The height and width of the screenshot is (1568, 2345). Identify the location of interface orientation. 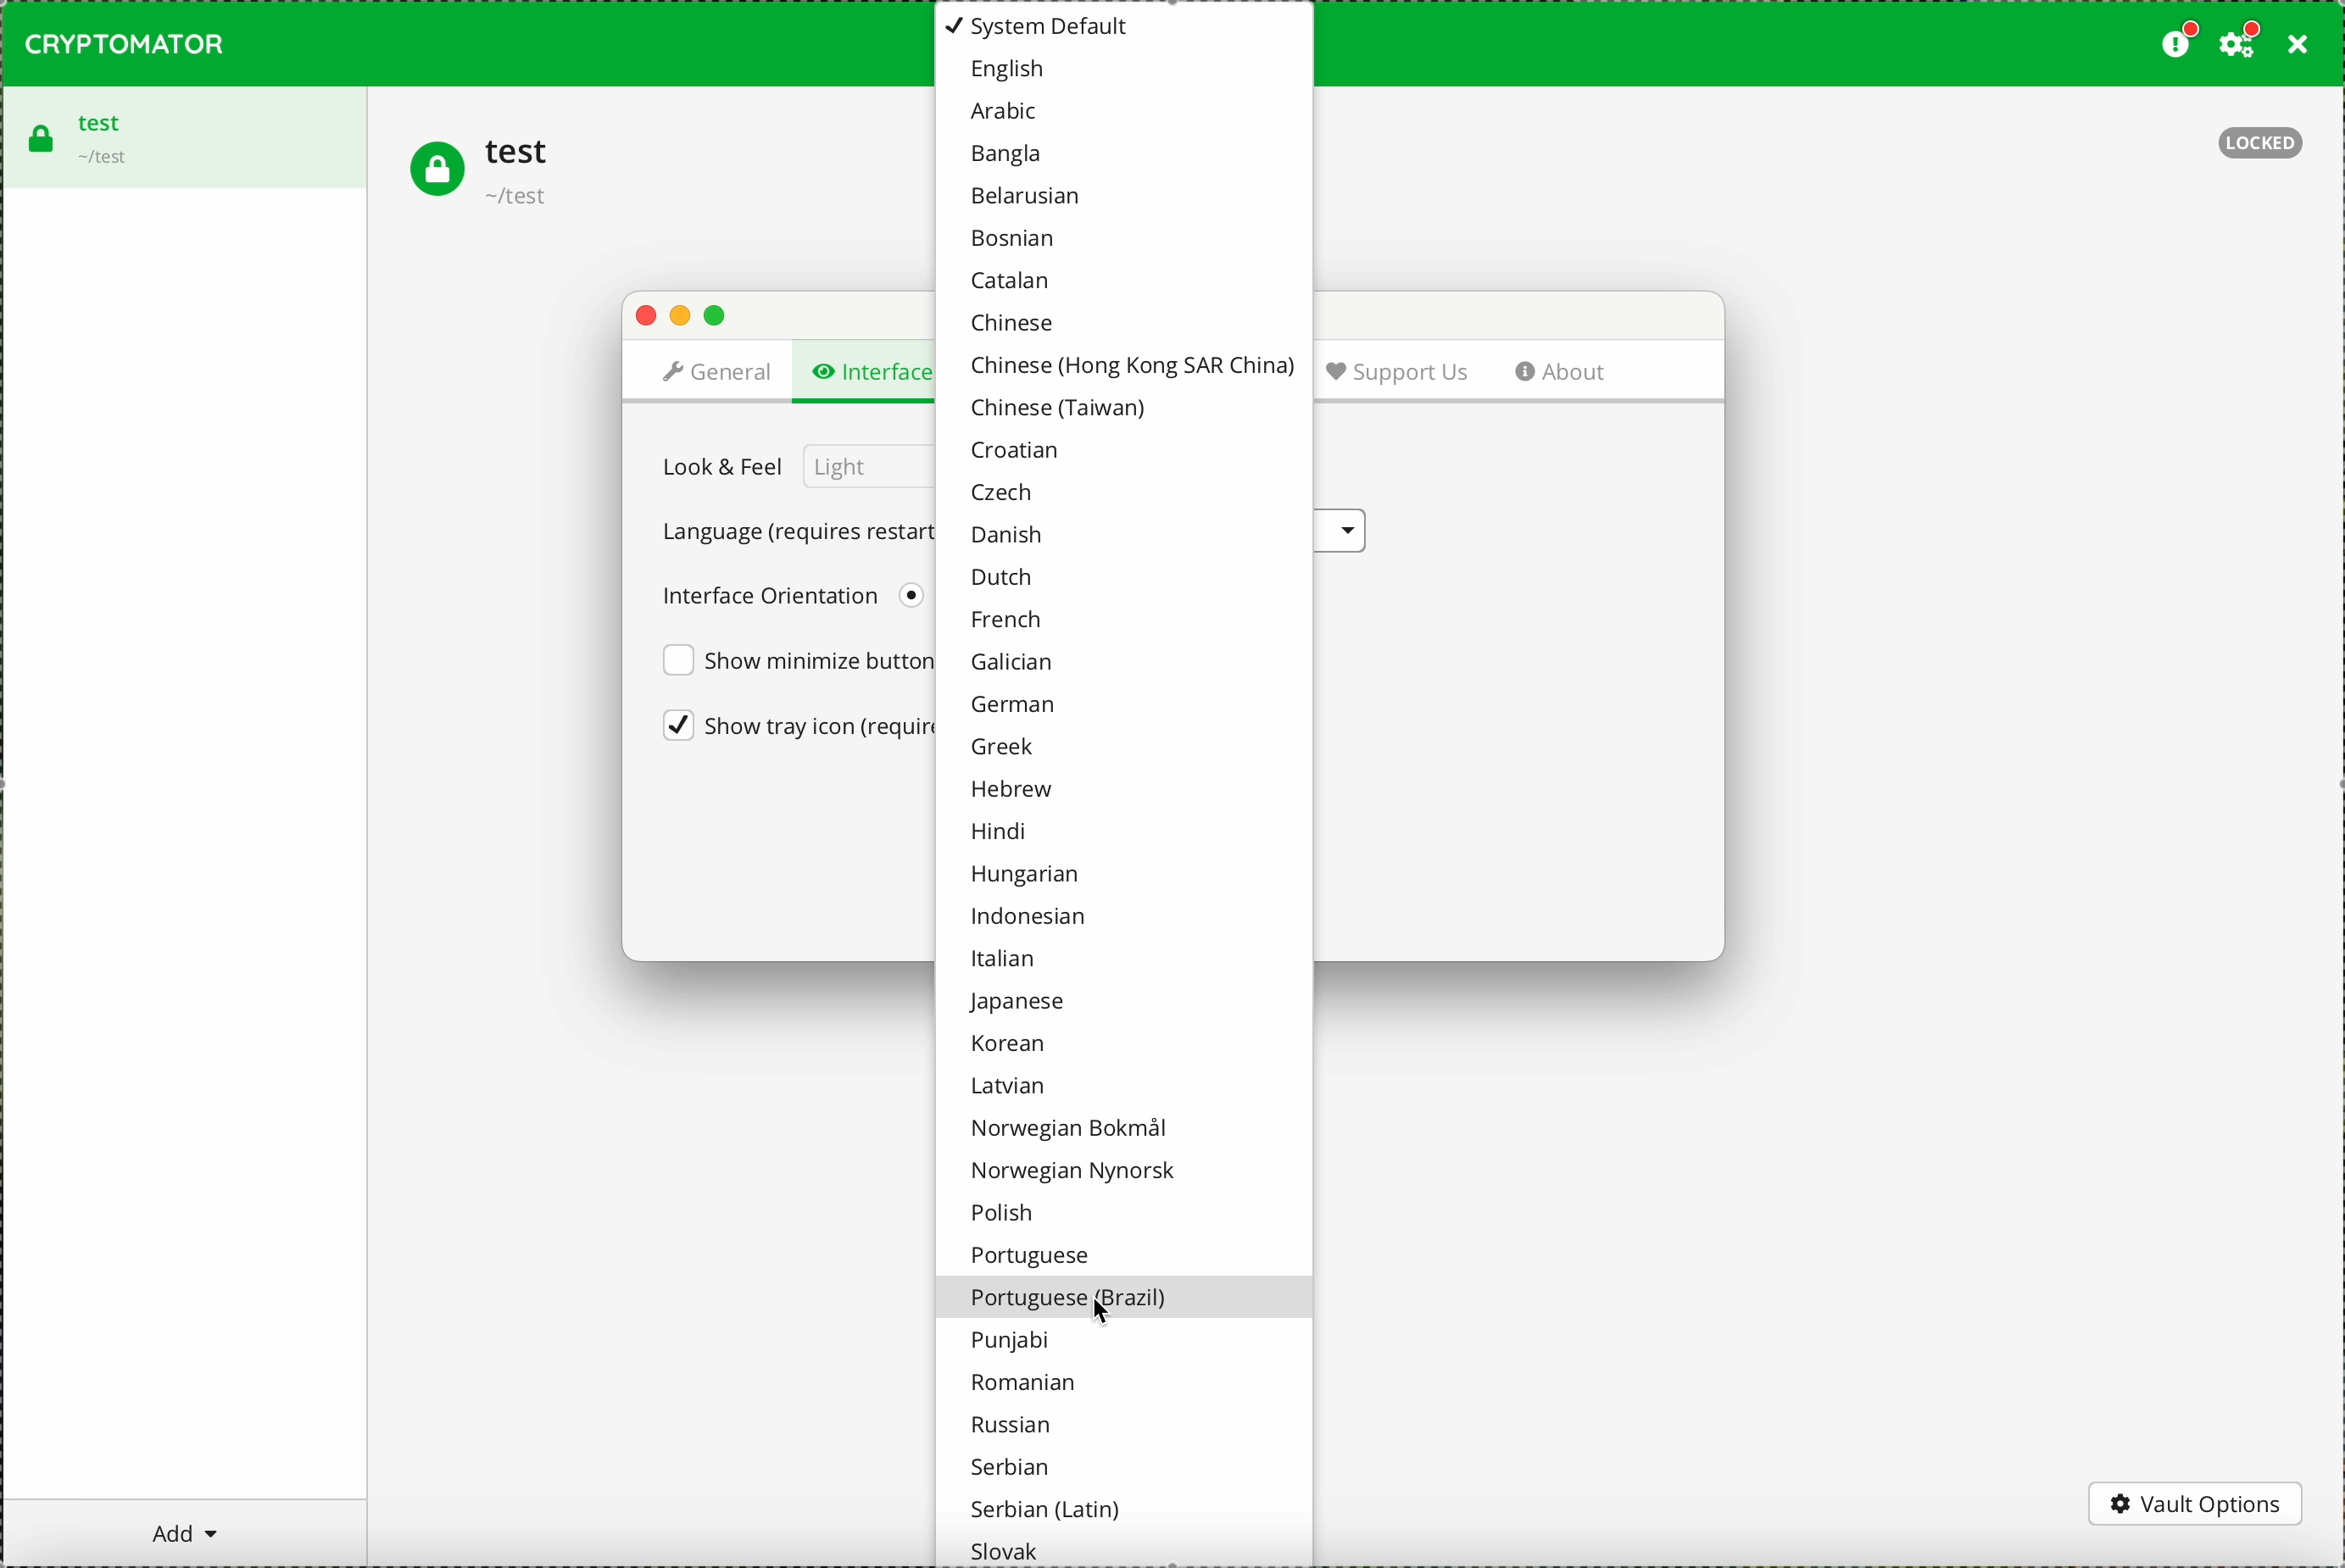
(766, 599).